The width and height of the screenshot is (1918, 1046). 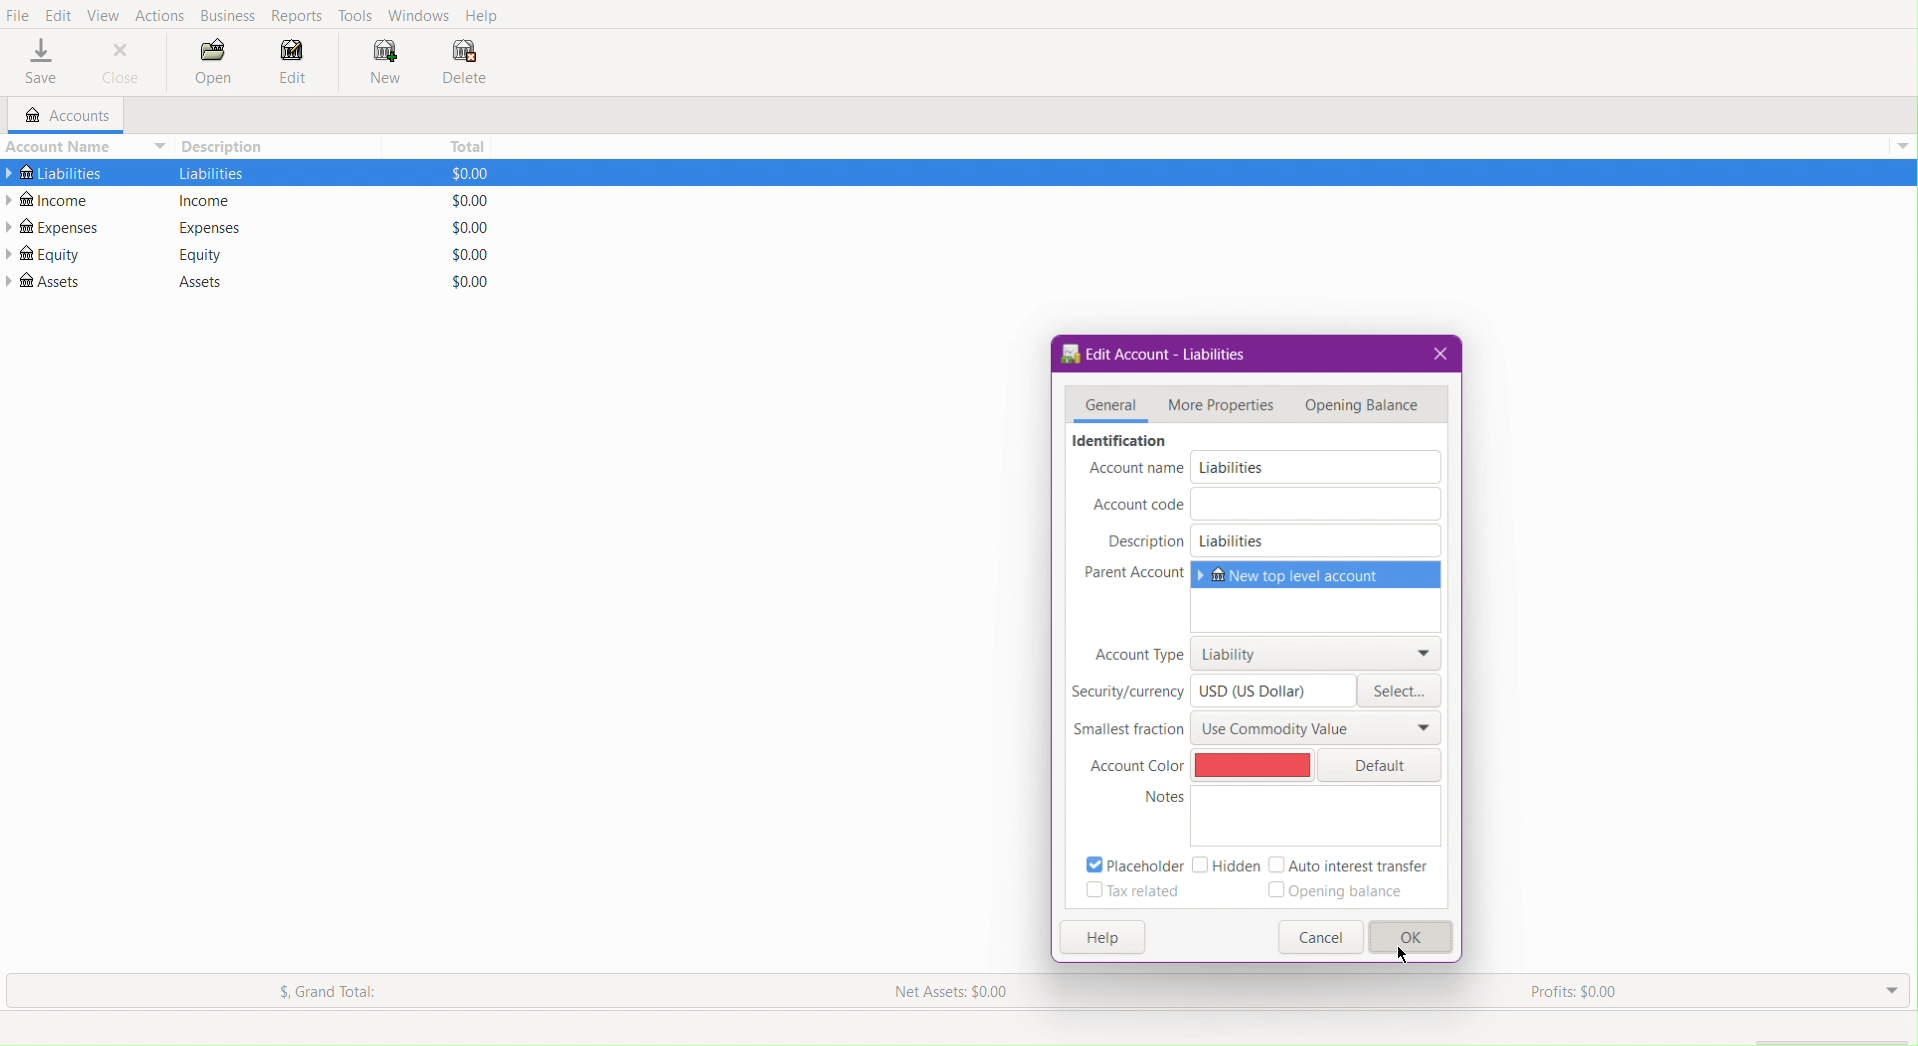 I want to click on Select, so click(x=1401, y=693).